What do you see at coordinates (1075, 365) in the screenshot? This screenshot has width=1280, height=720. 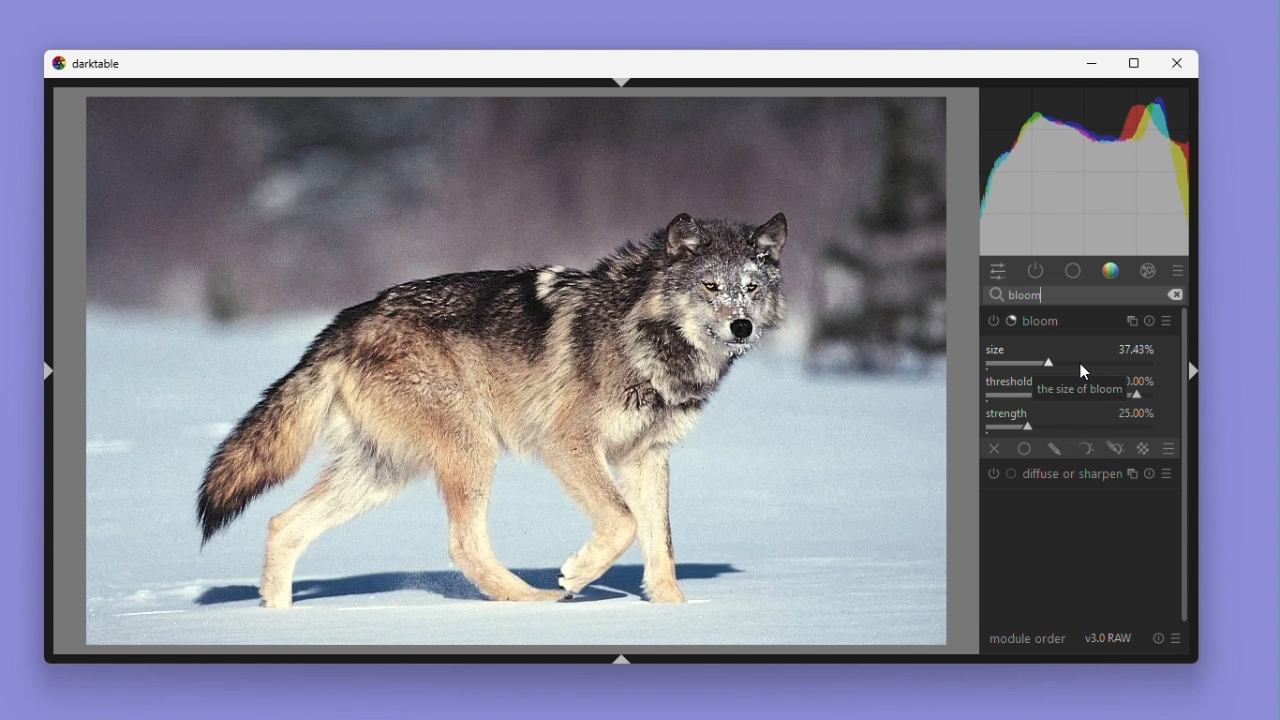 I see `adjustment slider` at bounding box center [1075, 365].